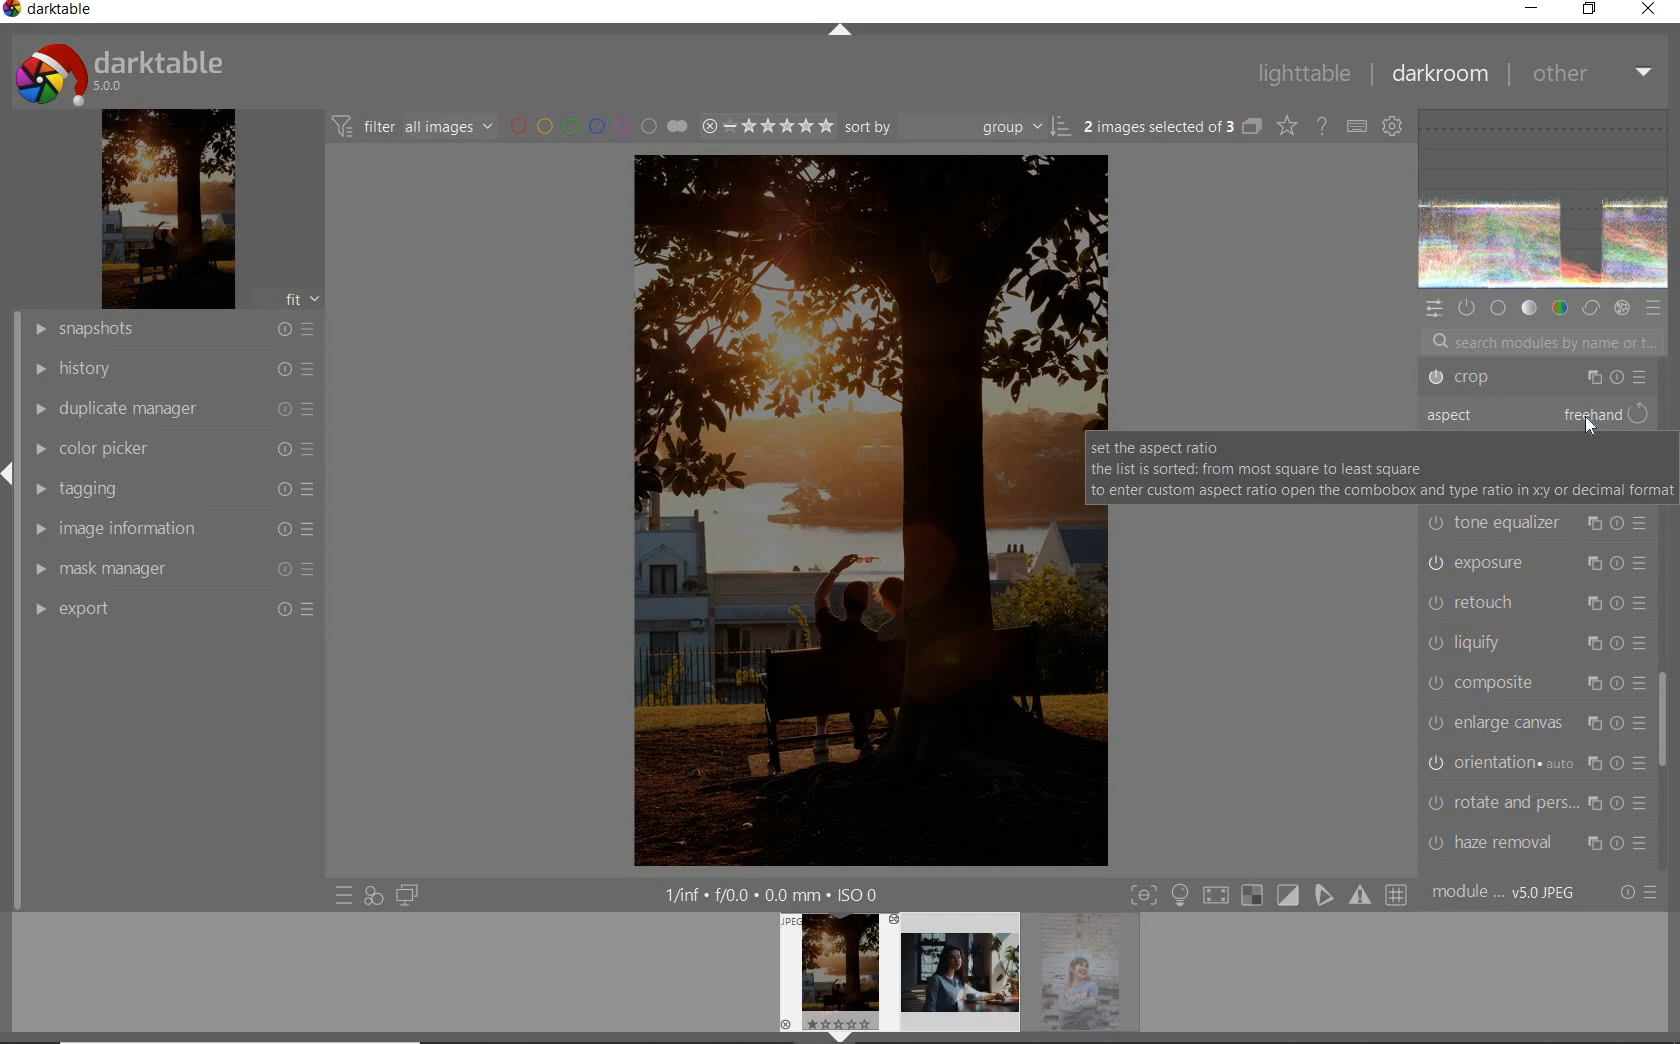 The image size is (1680, 1044). Describe the element at coordinates (1269, 894) in the screenshot. I see `toggle mode` at that location.